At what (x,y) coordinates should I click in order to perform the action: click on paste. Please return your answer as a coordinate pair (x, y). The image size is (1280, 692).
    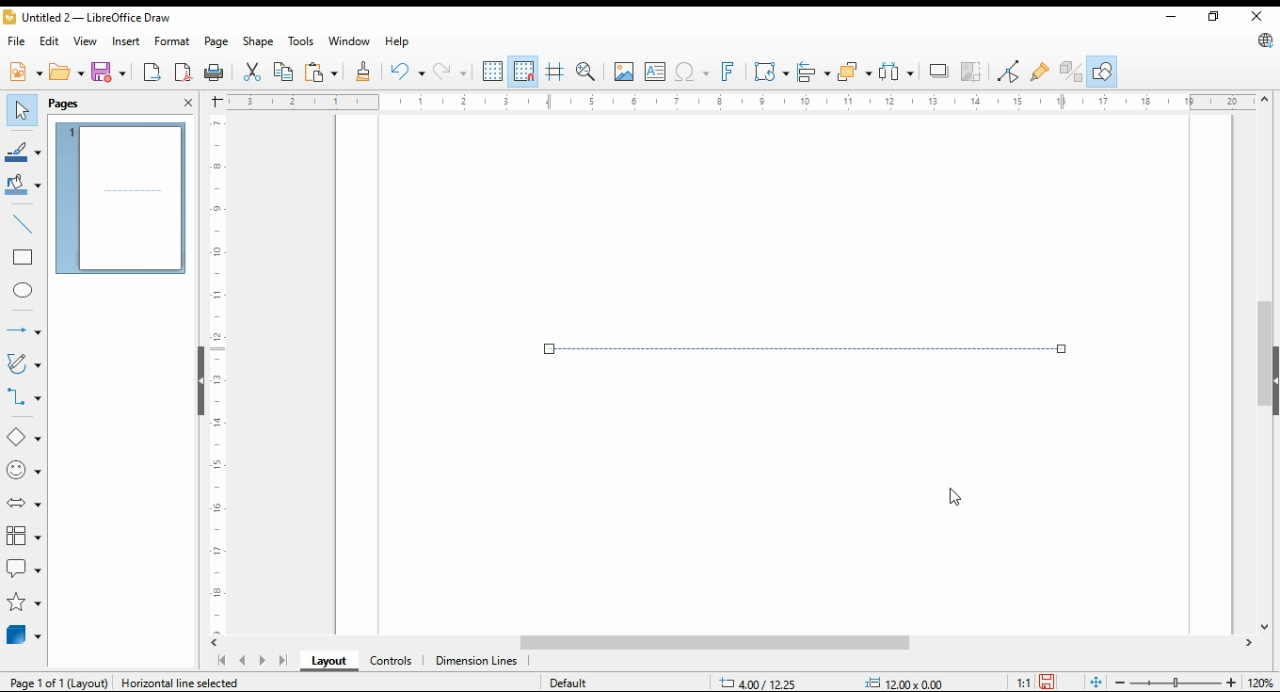
    Looking at the image, I should click on (321, 71).